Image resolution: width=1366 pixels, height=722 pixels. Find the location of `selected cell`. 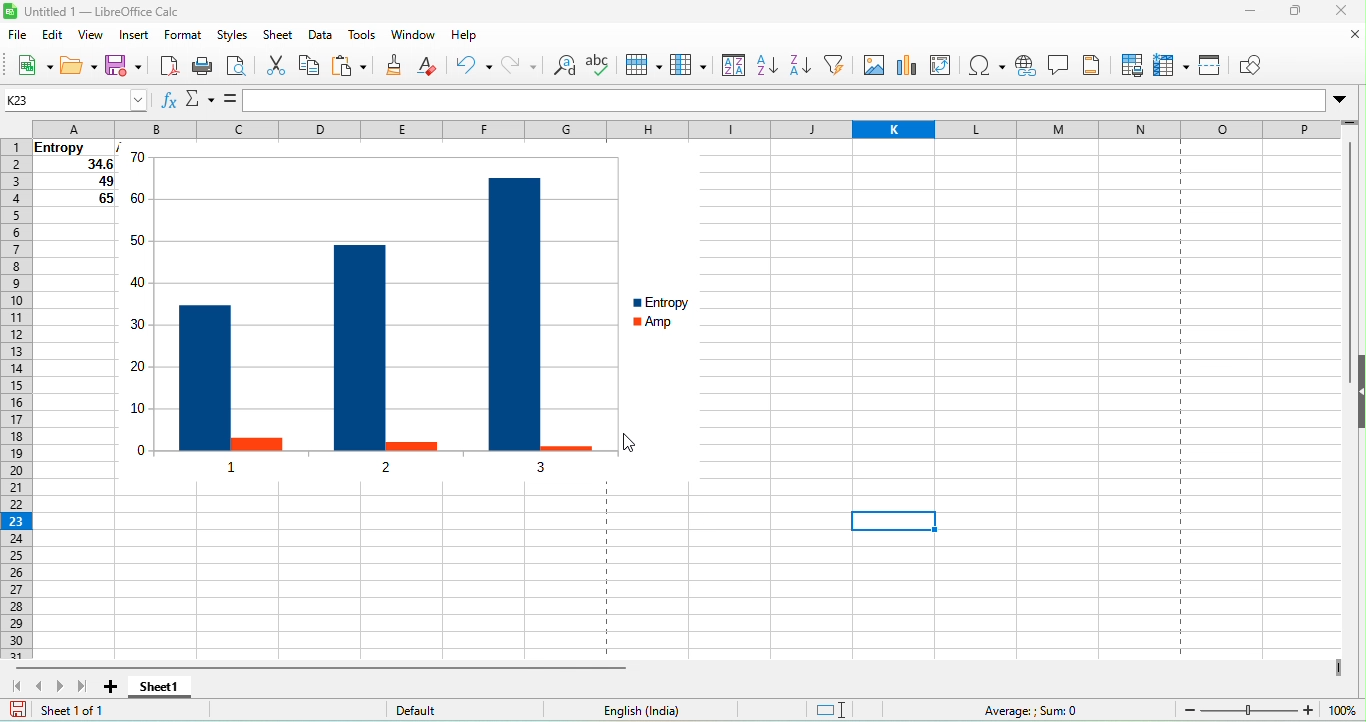

selected cell is located at coordinates (893, 521).